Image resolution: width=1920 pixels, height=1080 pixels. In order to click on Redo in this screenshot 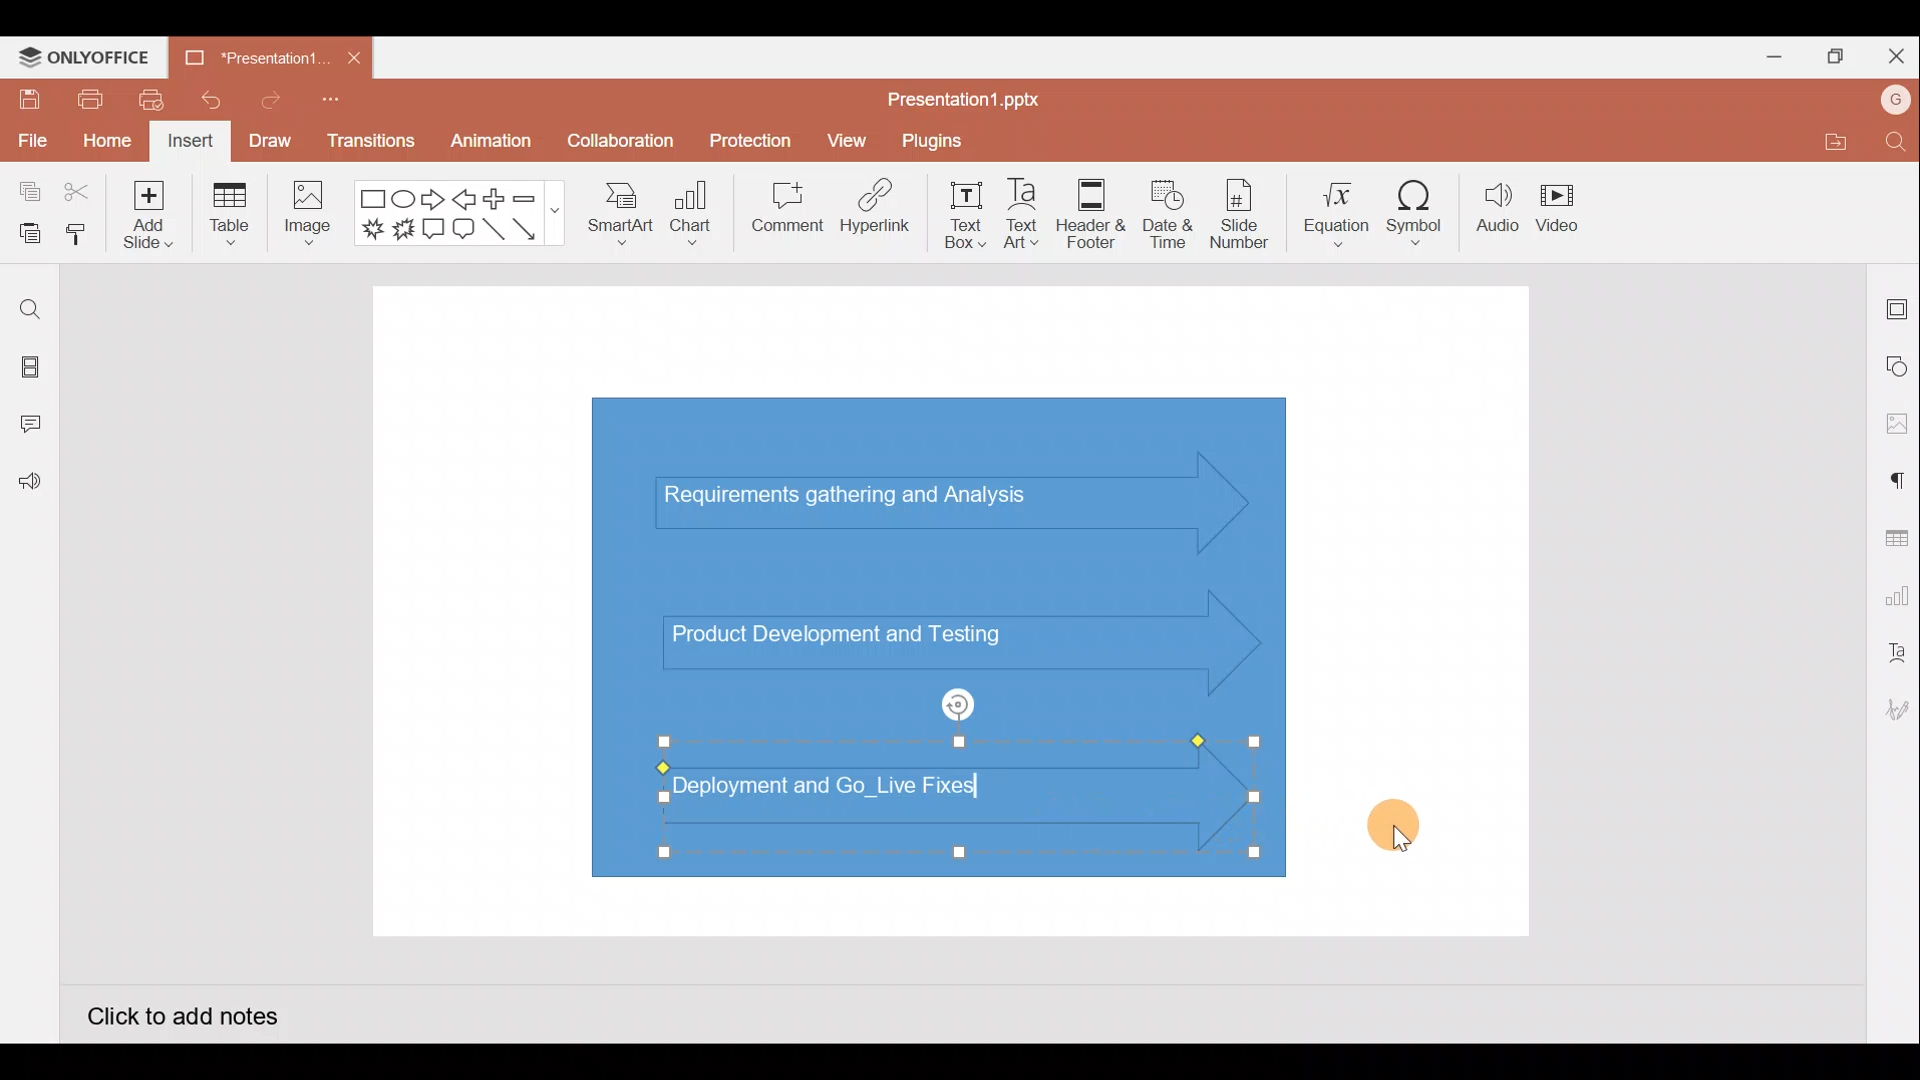, I will do `click(263, 99)`.